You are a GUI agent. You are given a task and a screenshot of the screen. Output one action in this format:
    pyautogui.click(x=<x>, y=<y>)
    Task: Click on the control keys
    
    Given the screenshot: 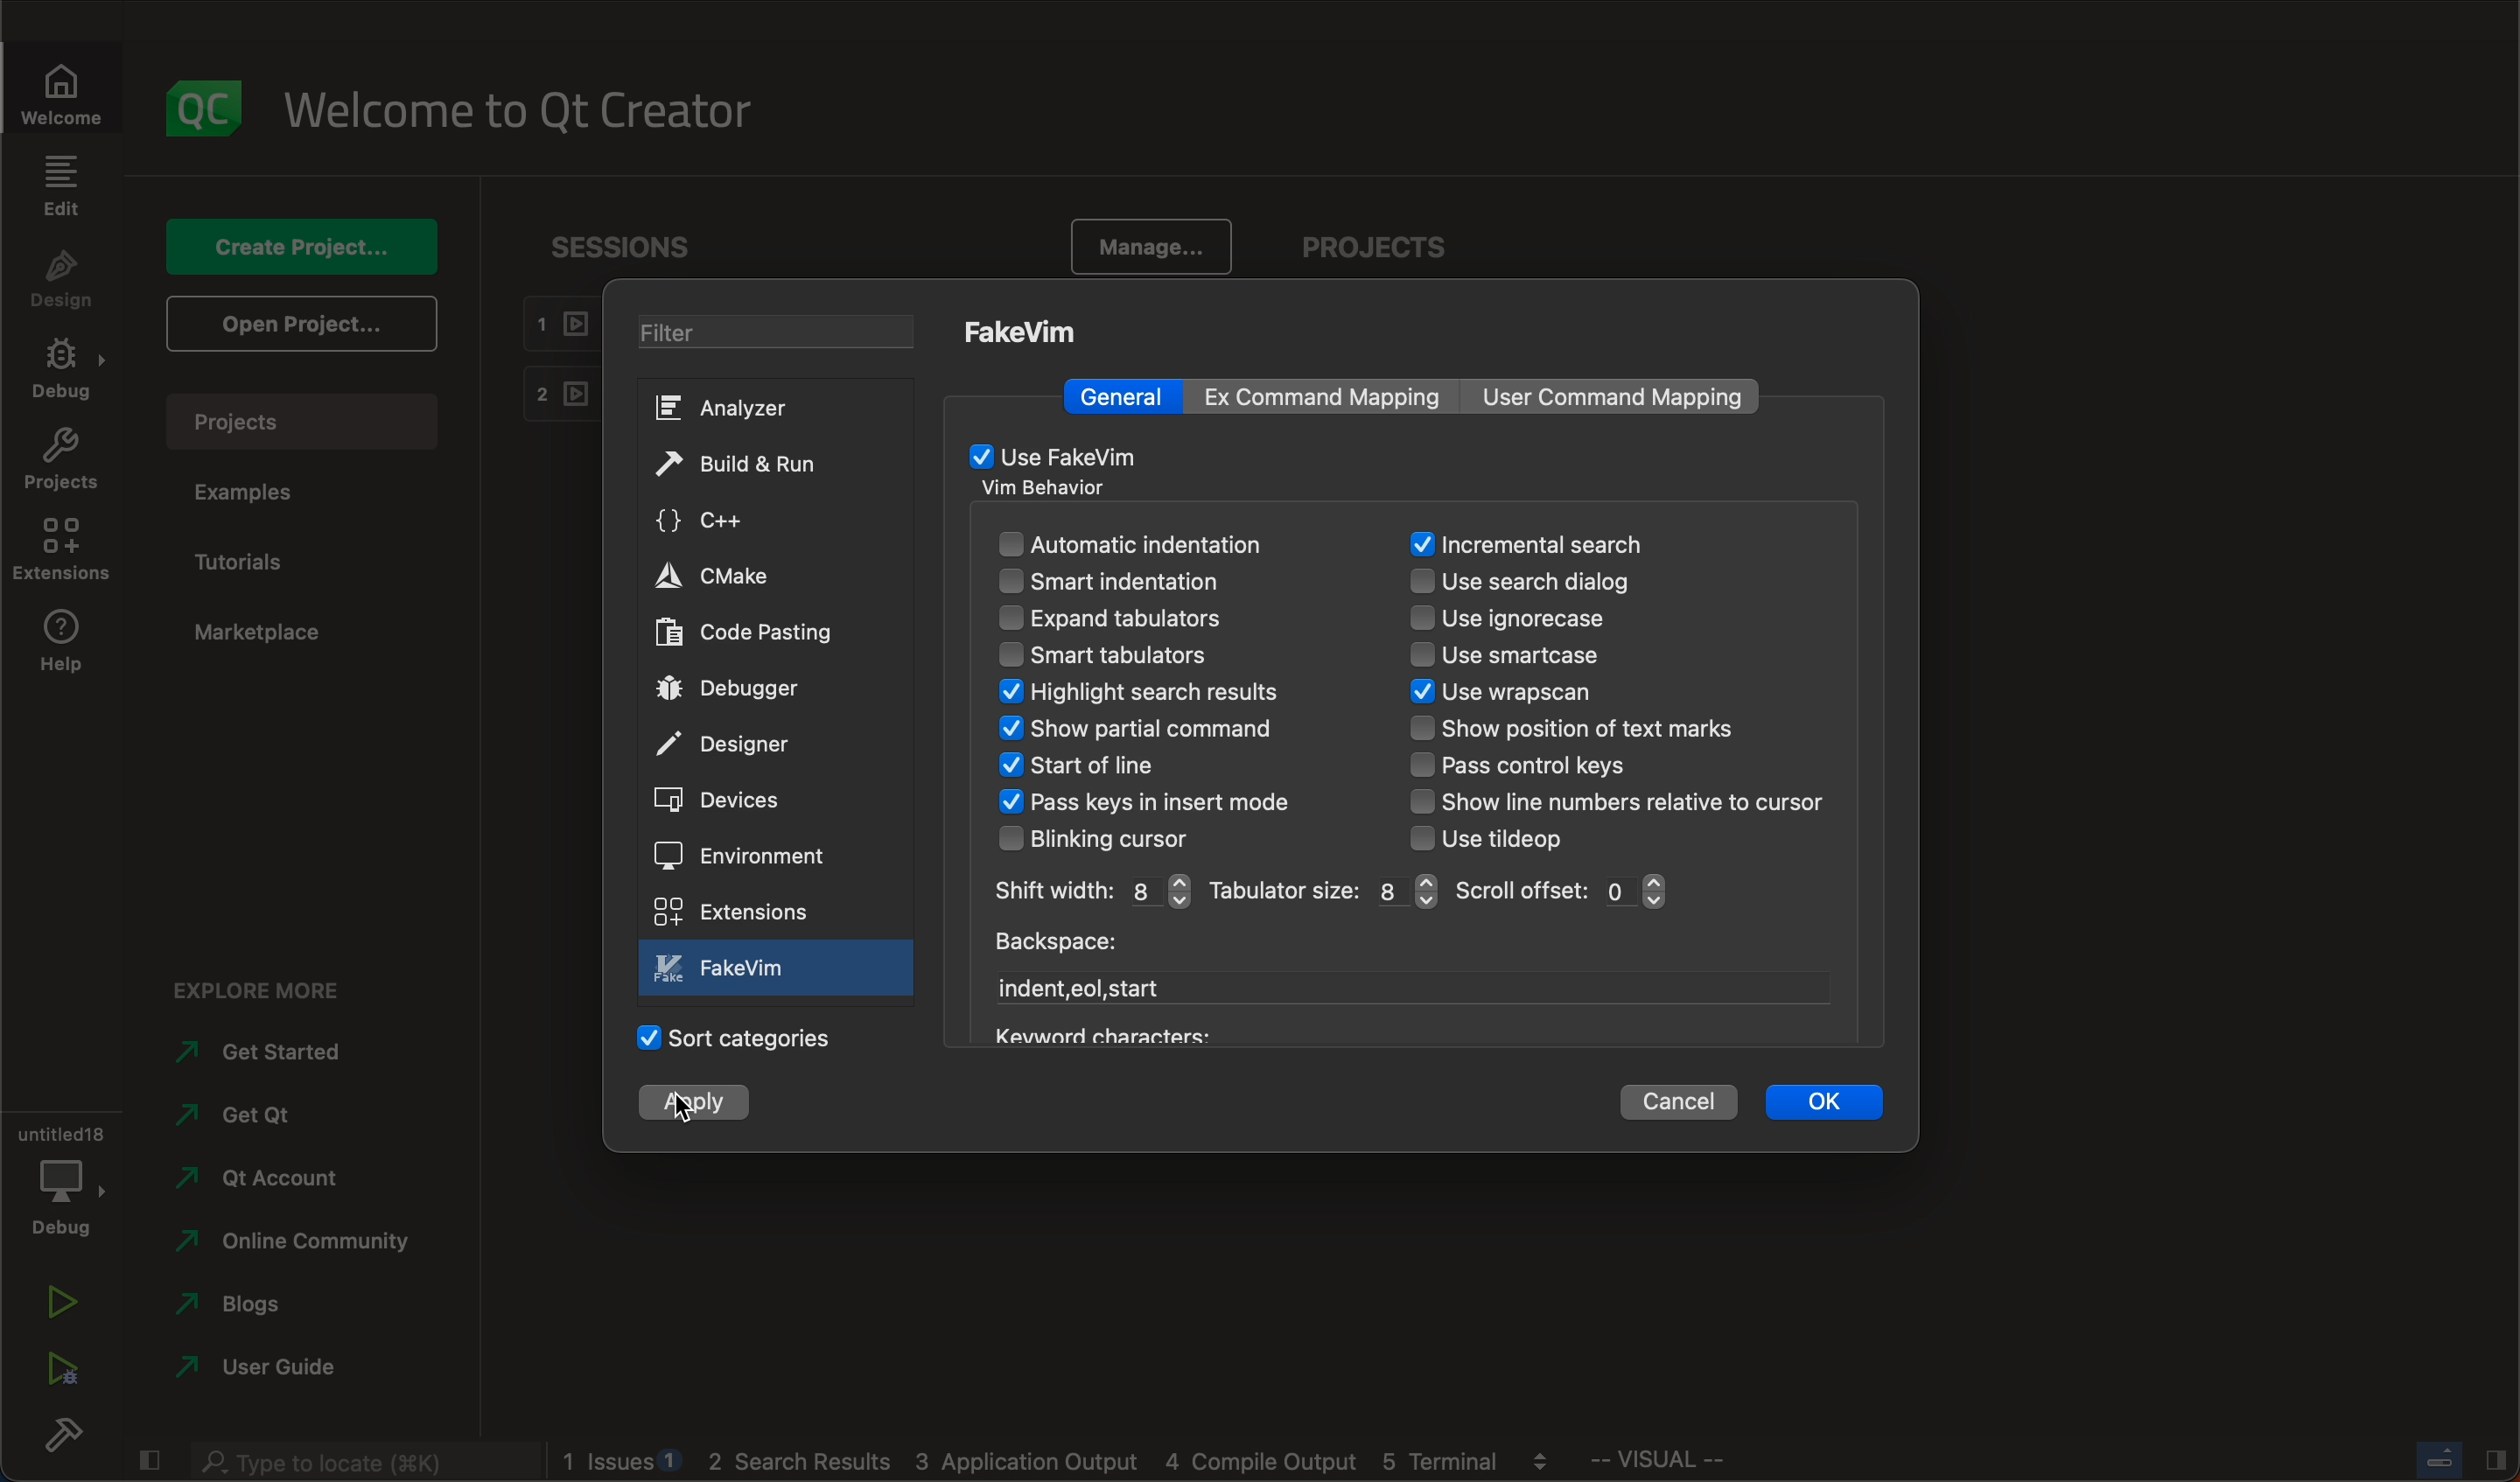 What is the action you would take?
    pyautogui.click(x=1539, y=767)
    